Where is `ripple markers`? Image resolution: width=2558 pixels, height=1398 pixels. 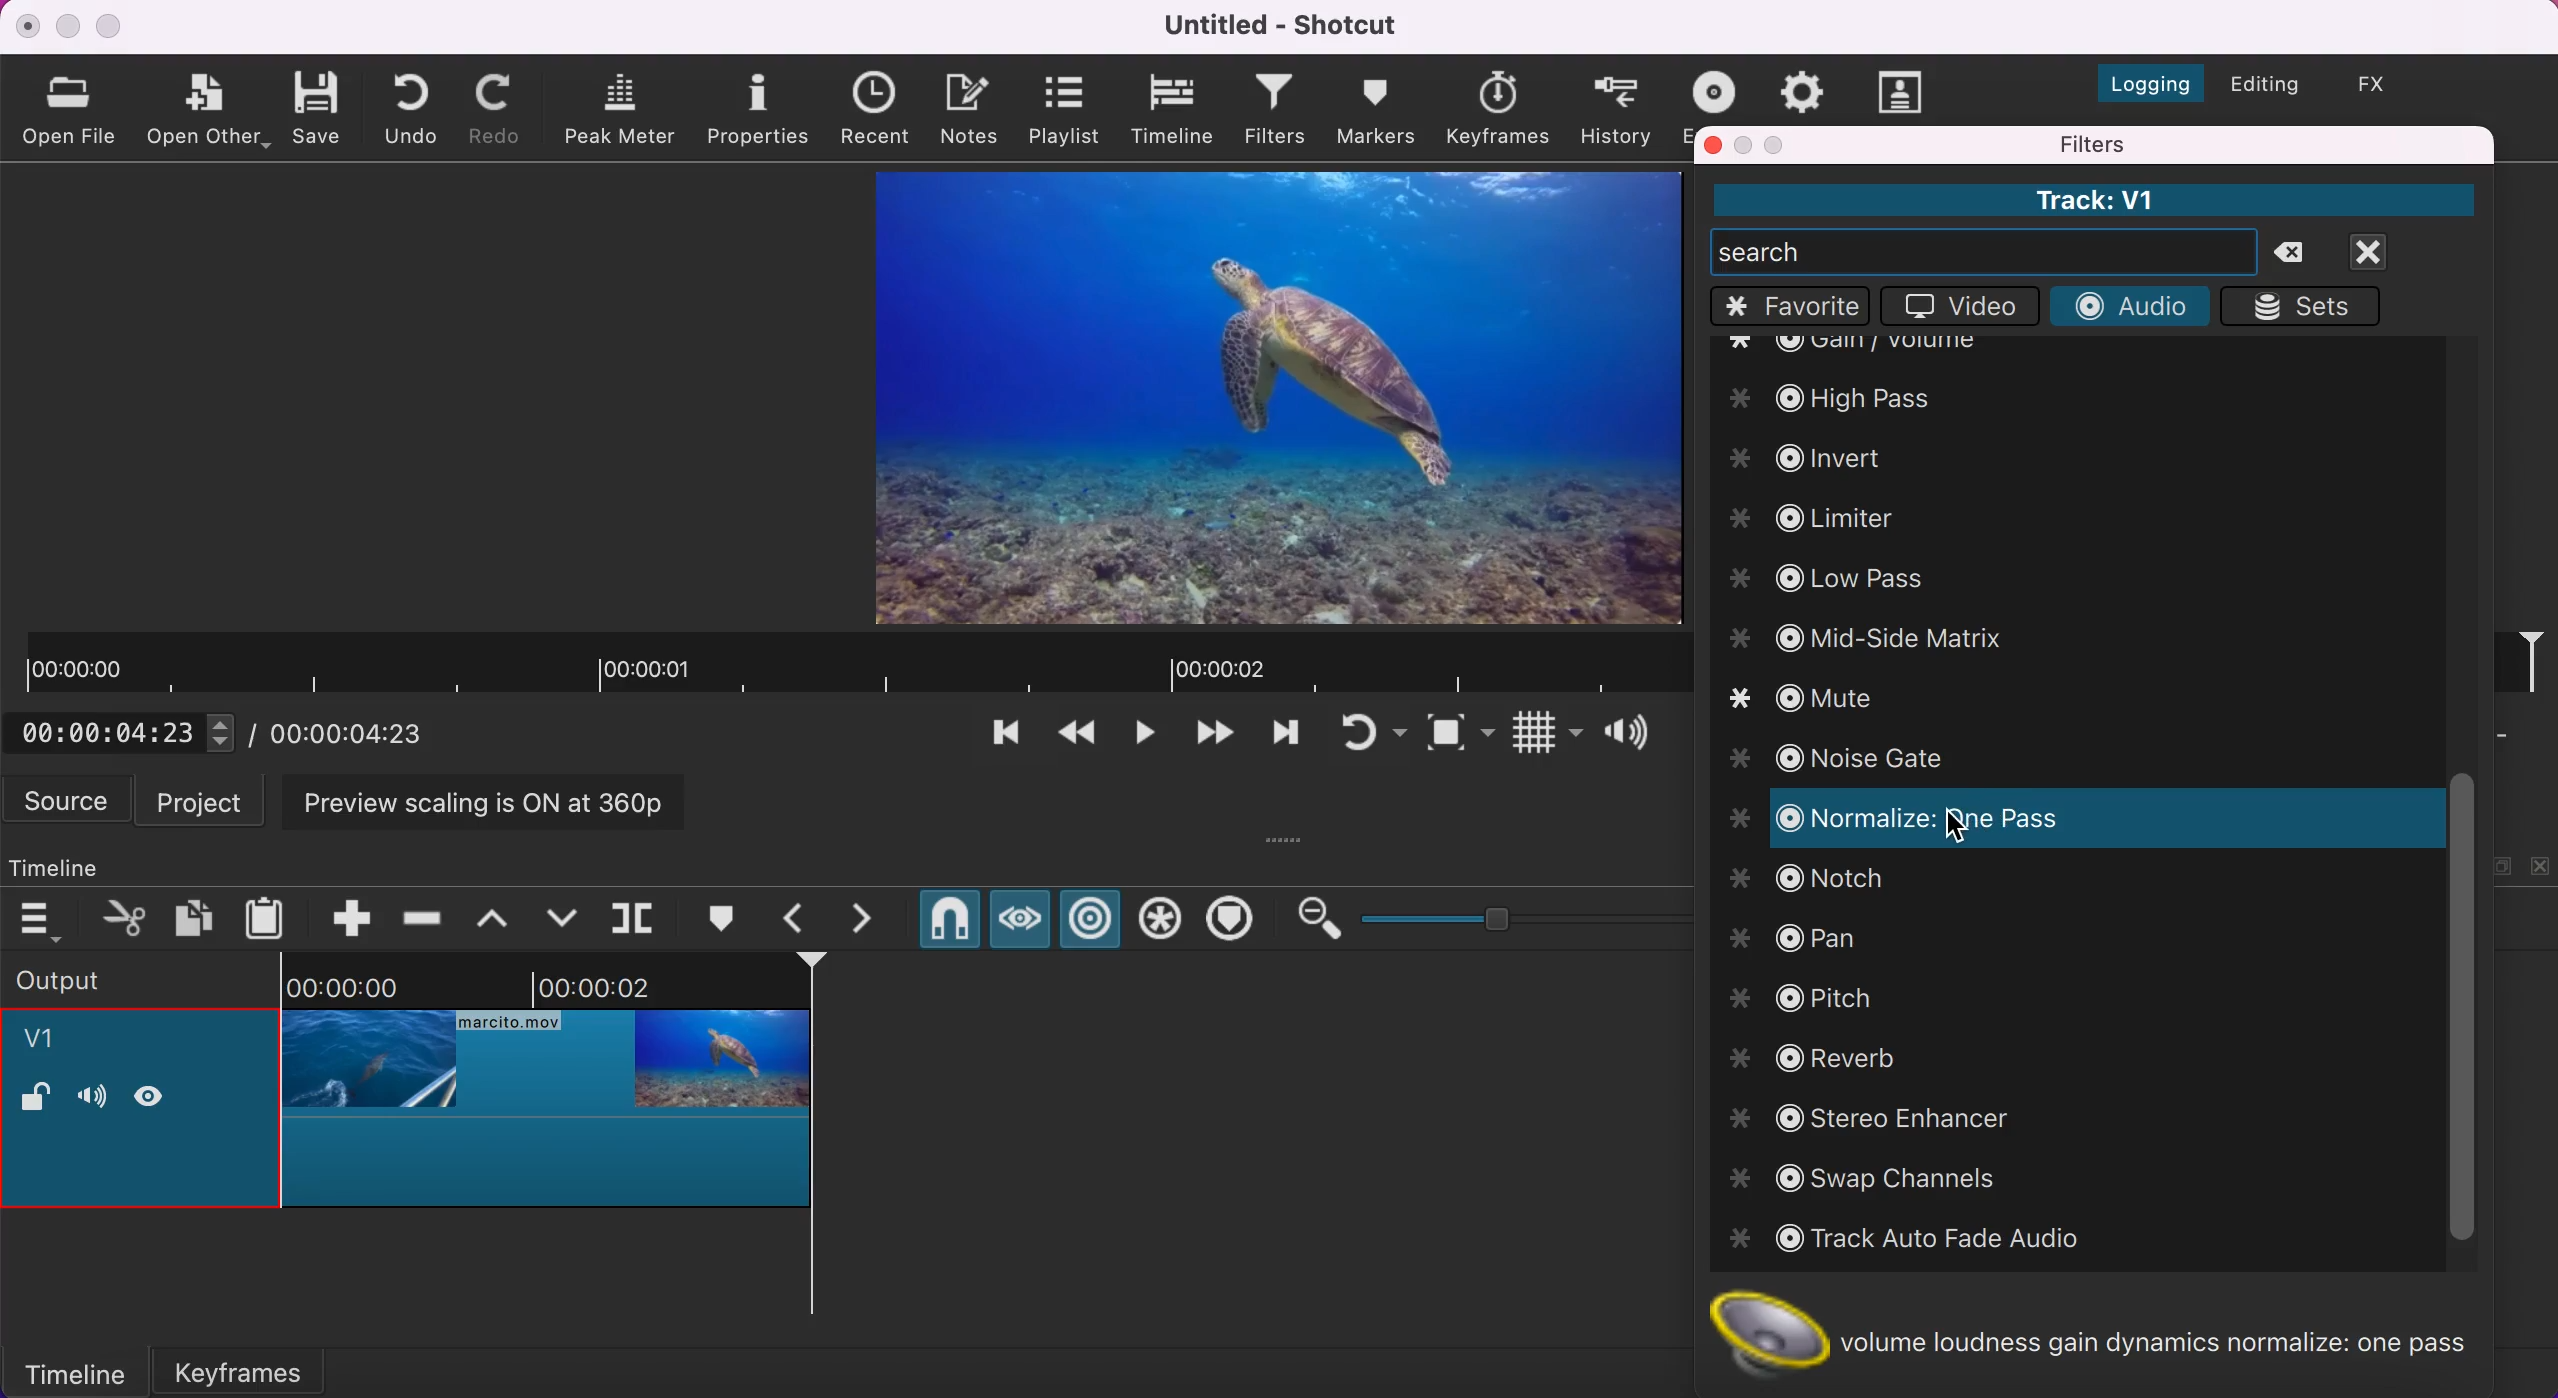 ripple markers is located at coordinates (1235, 921).